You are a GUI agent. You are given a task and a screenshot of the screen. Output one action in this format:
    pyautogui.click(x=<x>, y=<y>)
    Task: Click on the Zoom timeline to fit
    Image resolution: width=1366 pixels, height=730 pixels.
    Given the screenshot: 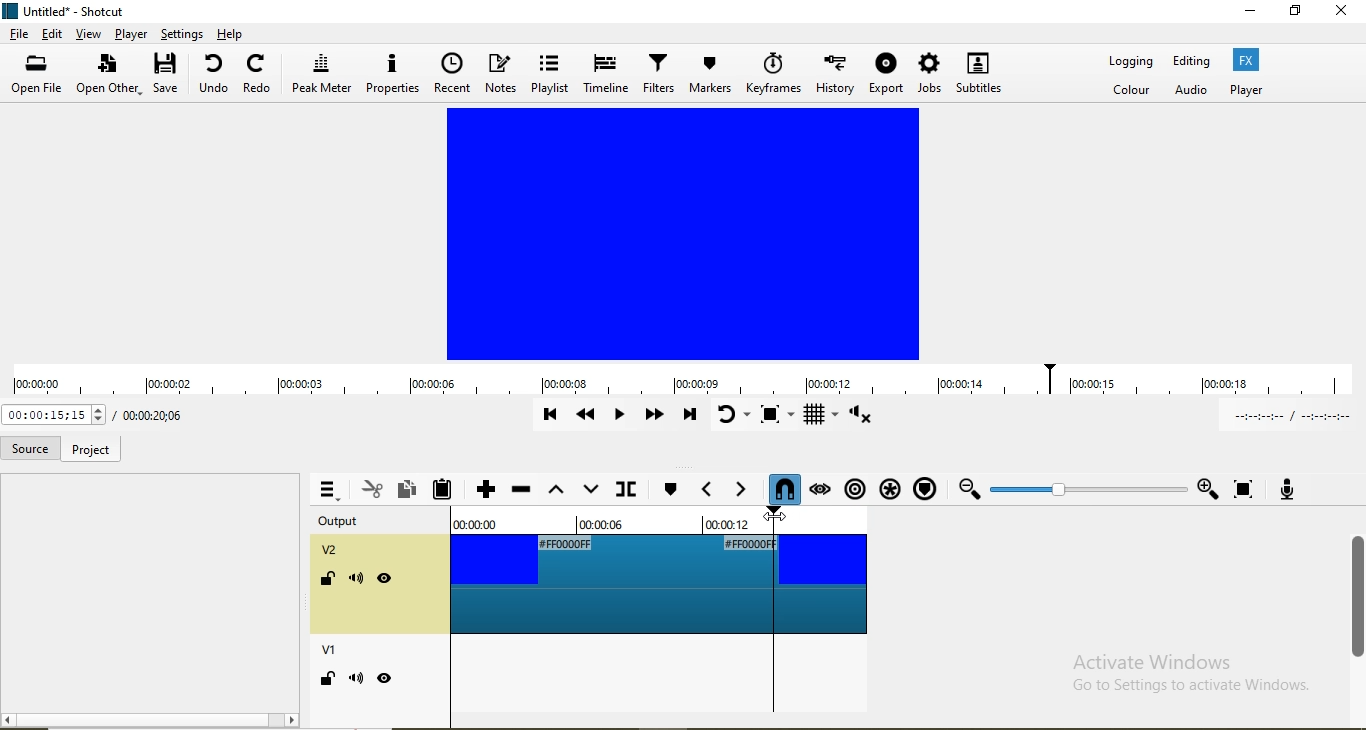 What is the action you would take?
    pyautogui.click(x=1086, y=488)
    